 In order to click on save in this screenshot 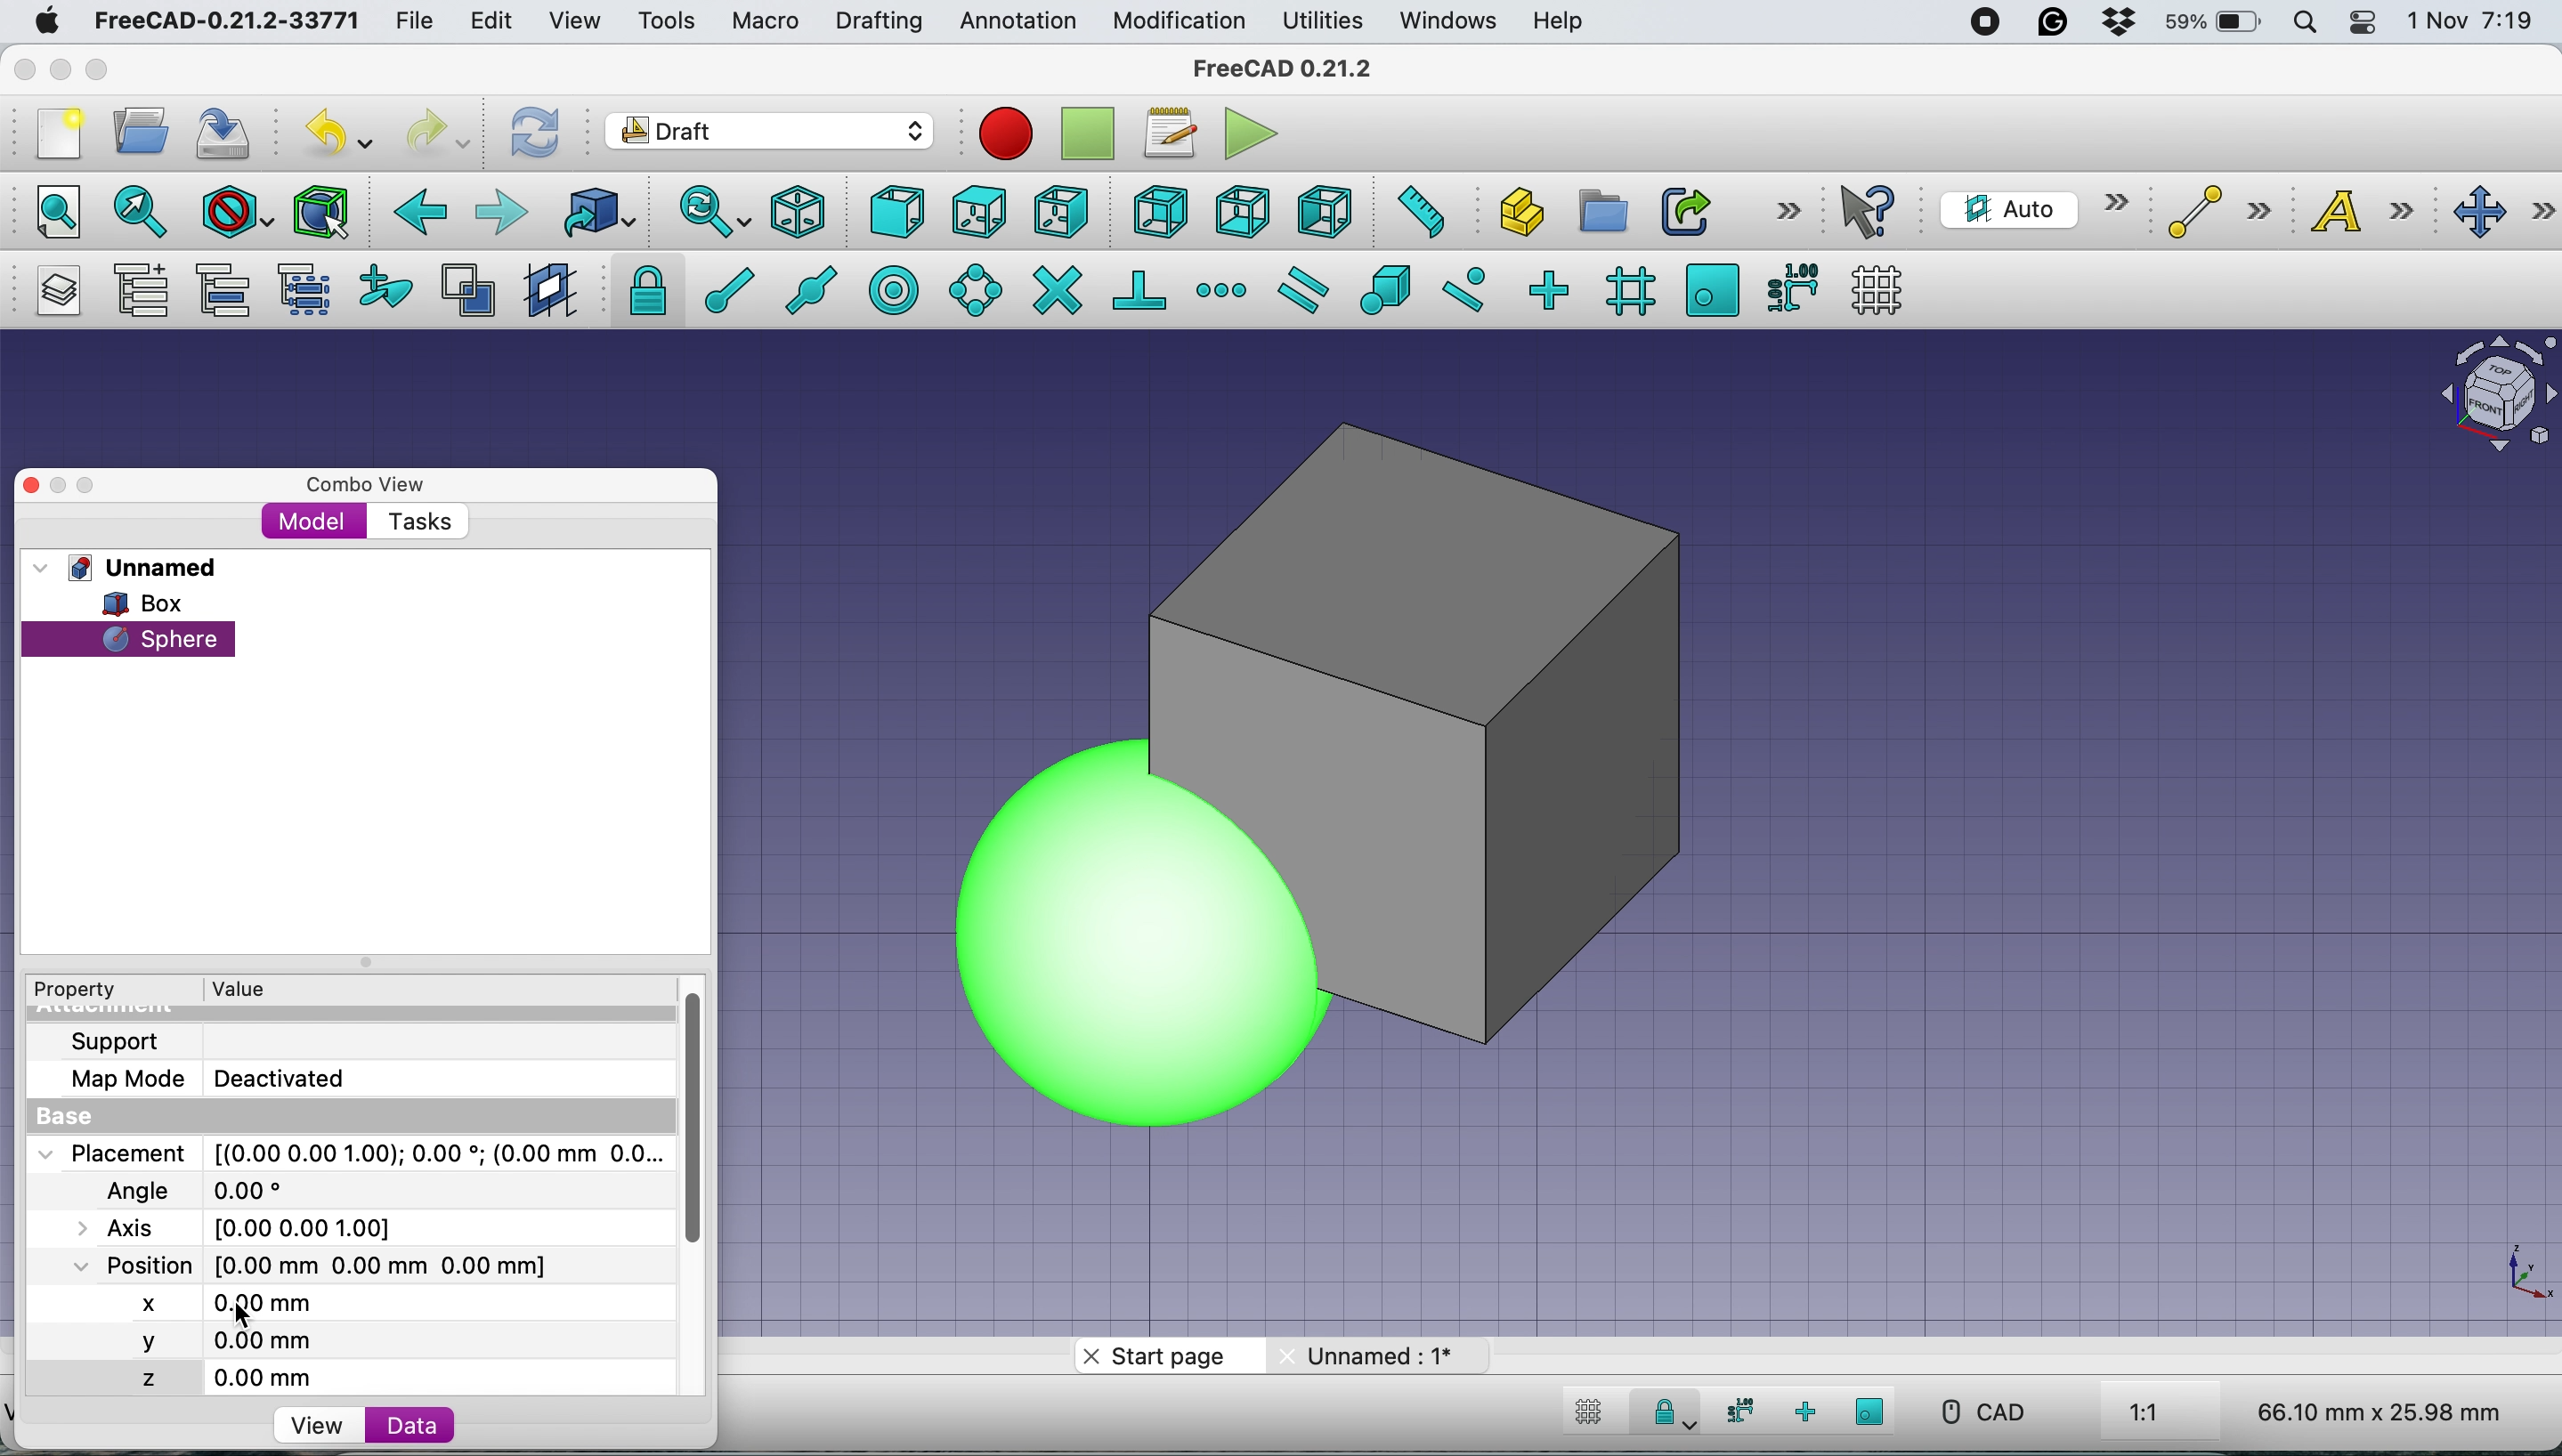, I will do `click(225, 133)`.